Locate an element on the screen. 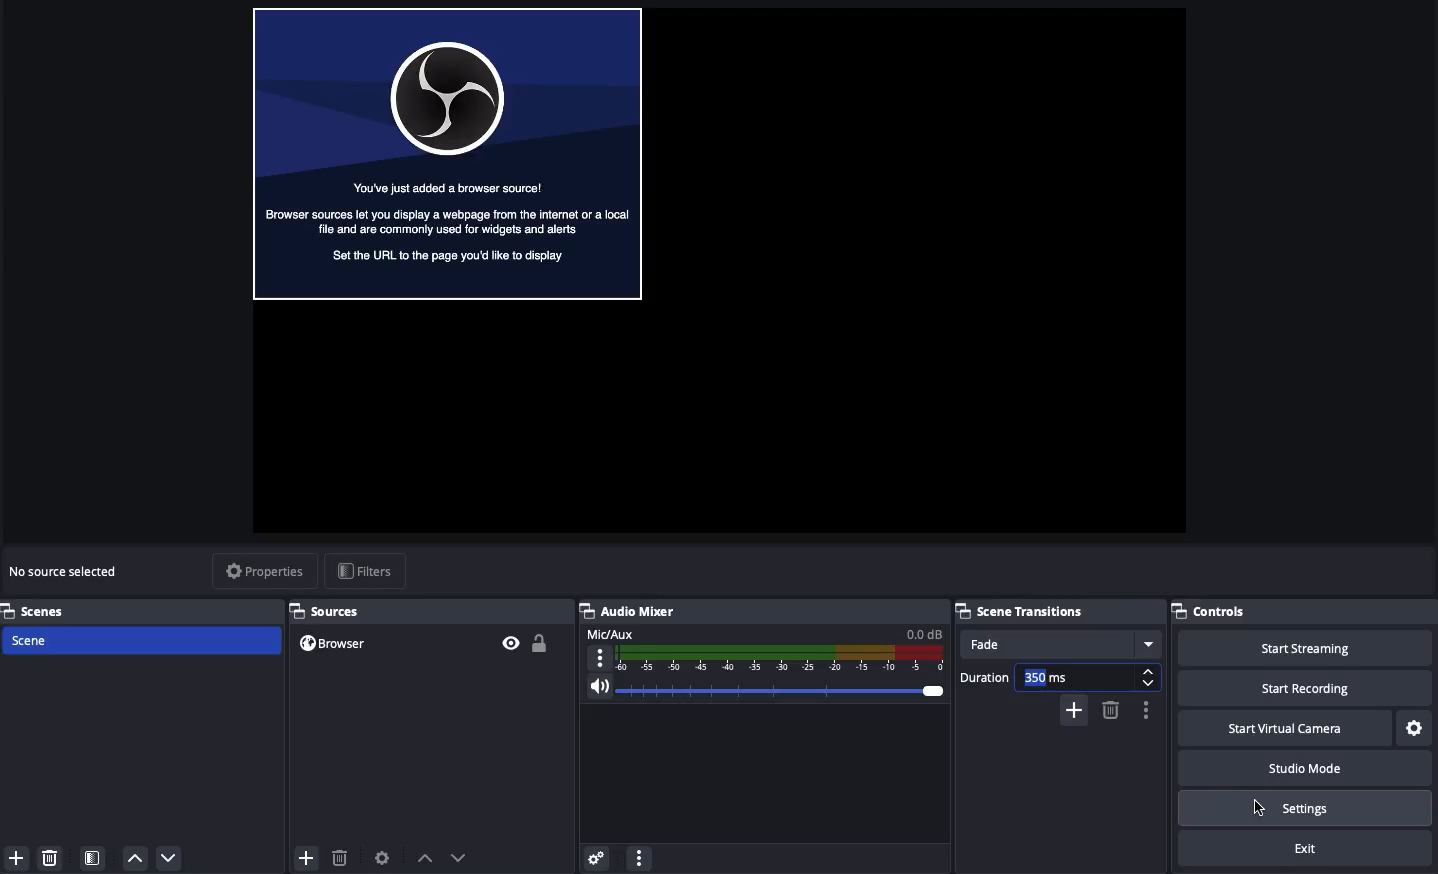  Duration is located at coordinates (1058, 678).